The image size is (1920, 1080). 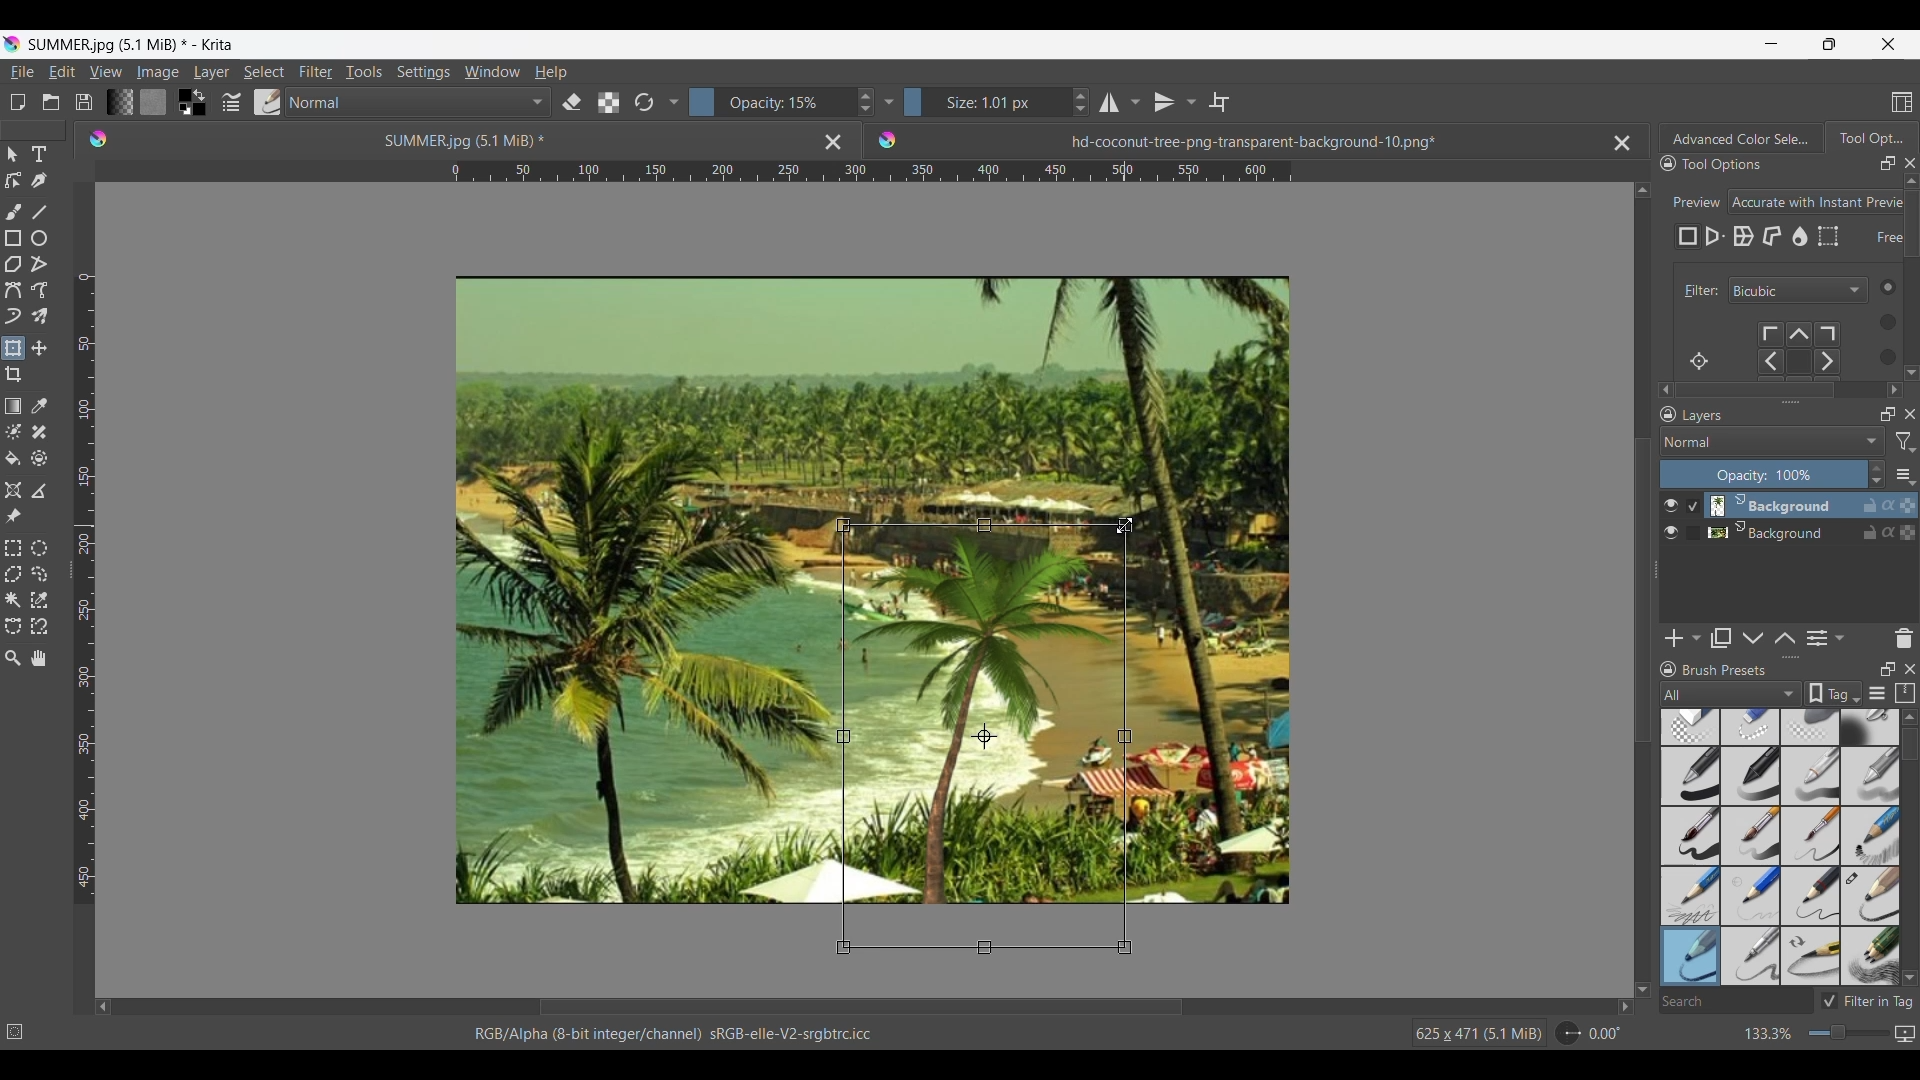 What do you see at coordinates (1692, 836) in the screenshot?
I see `basic 5-size` at bounding box center [1692, 836].